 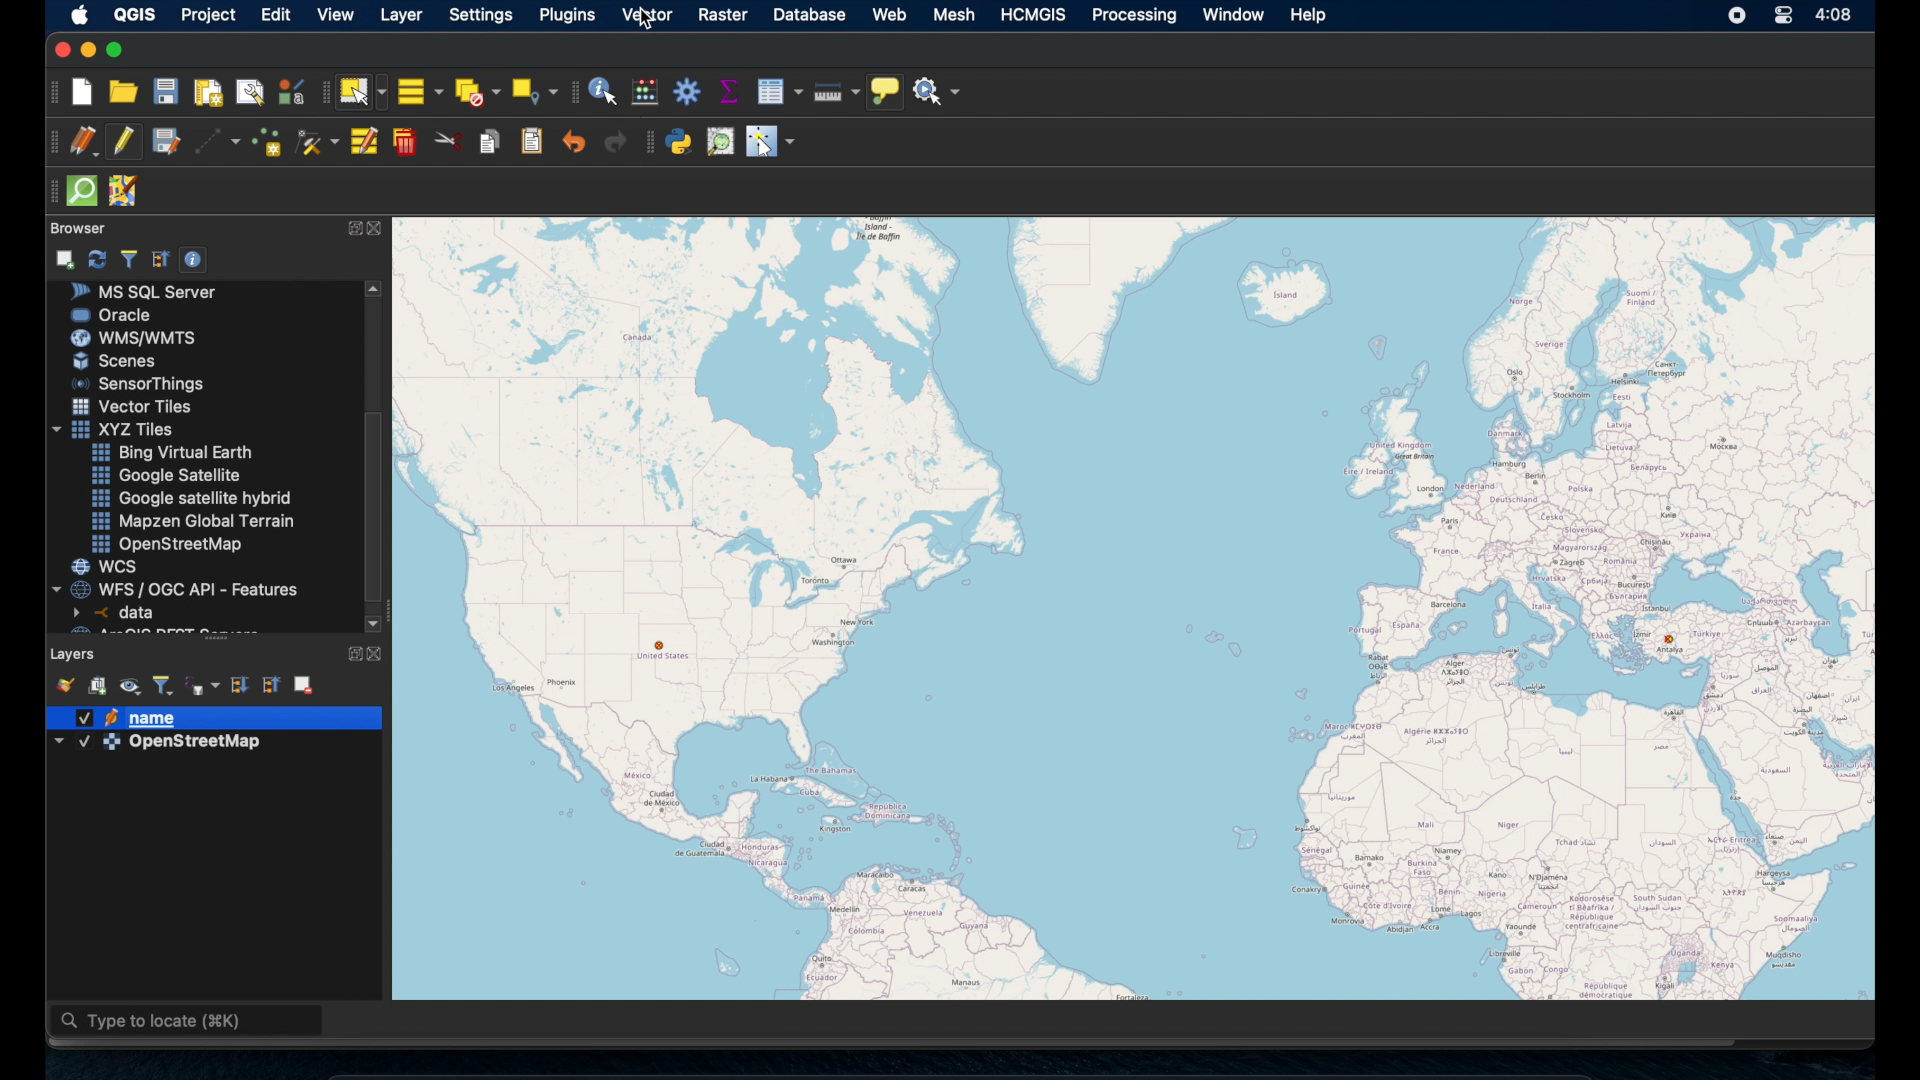 I want to click on digitize with segment, so click(x=218, y=142).